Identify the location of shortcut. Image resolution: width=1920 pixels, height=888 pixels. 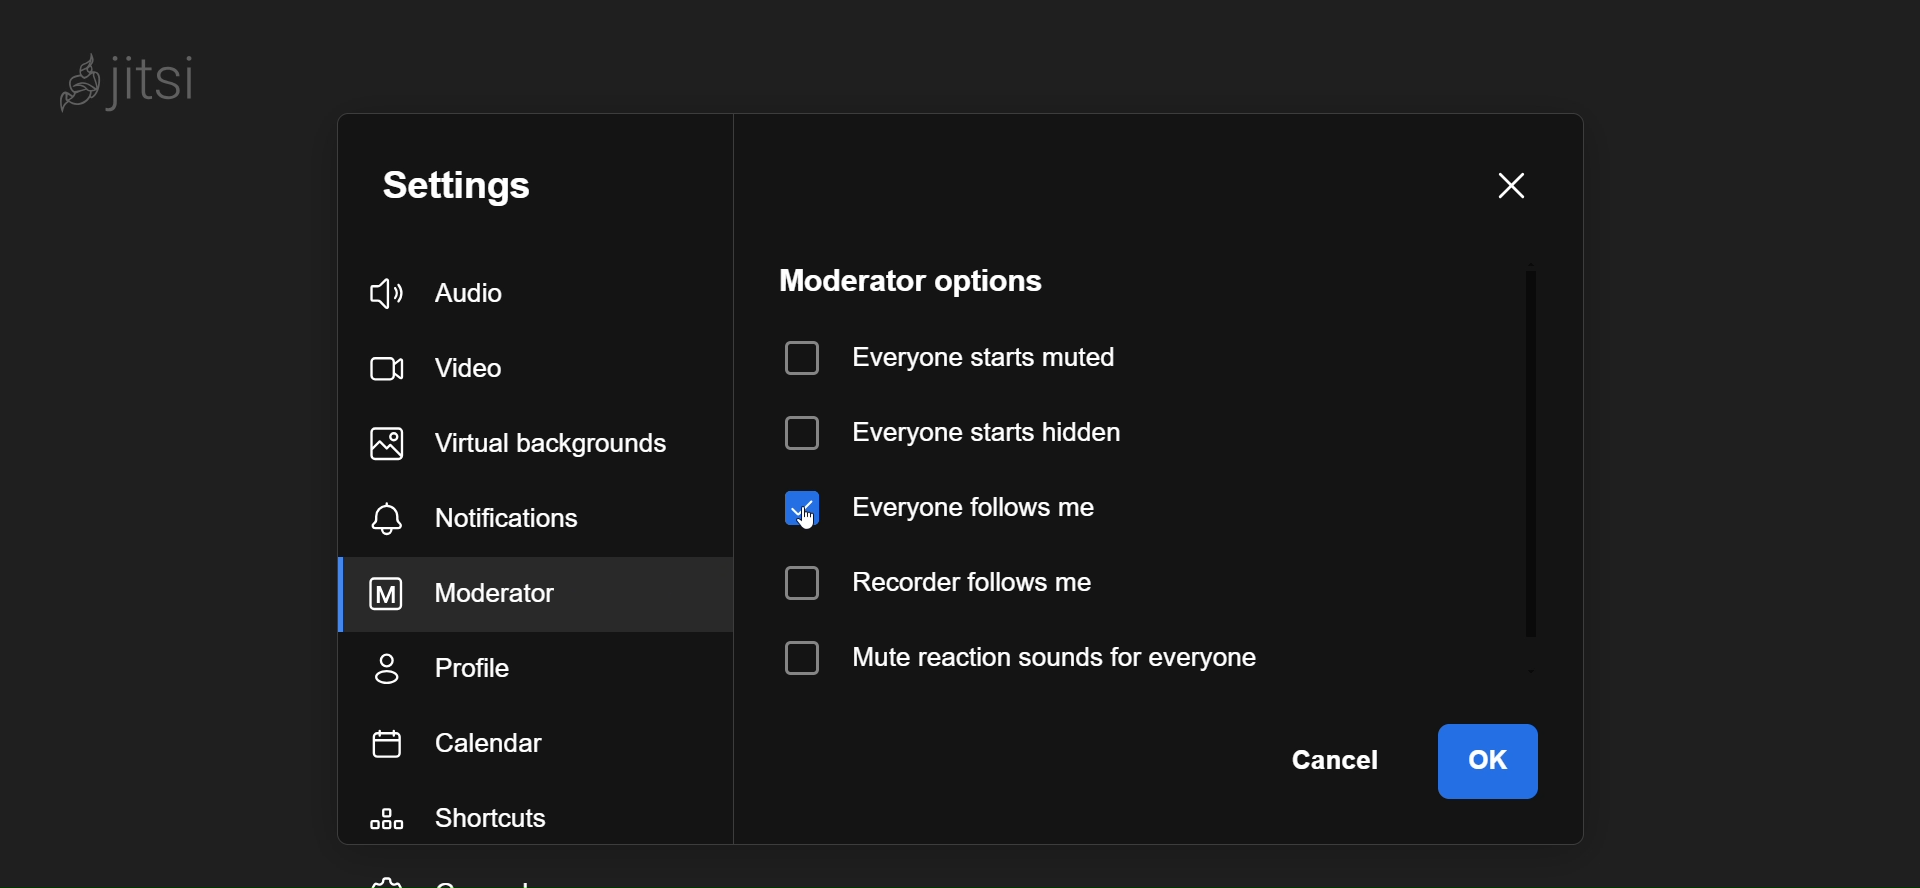
(475, 822).